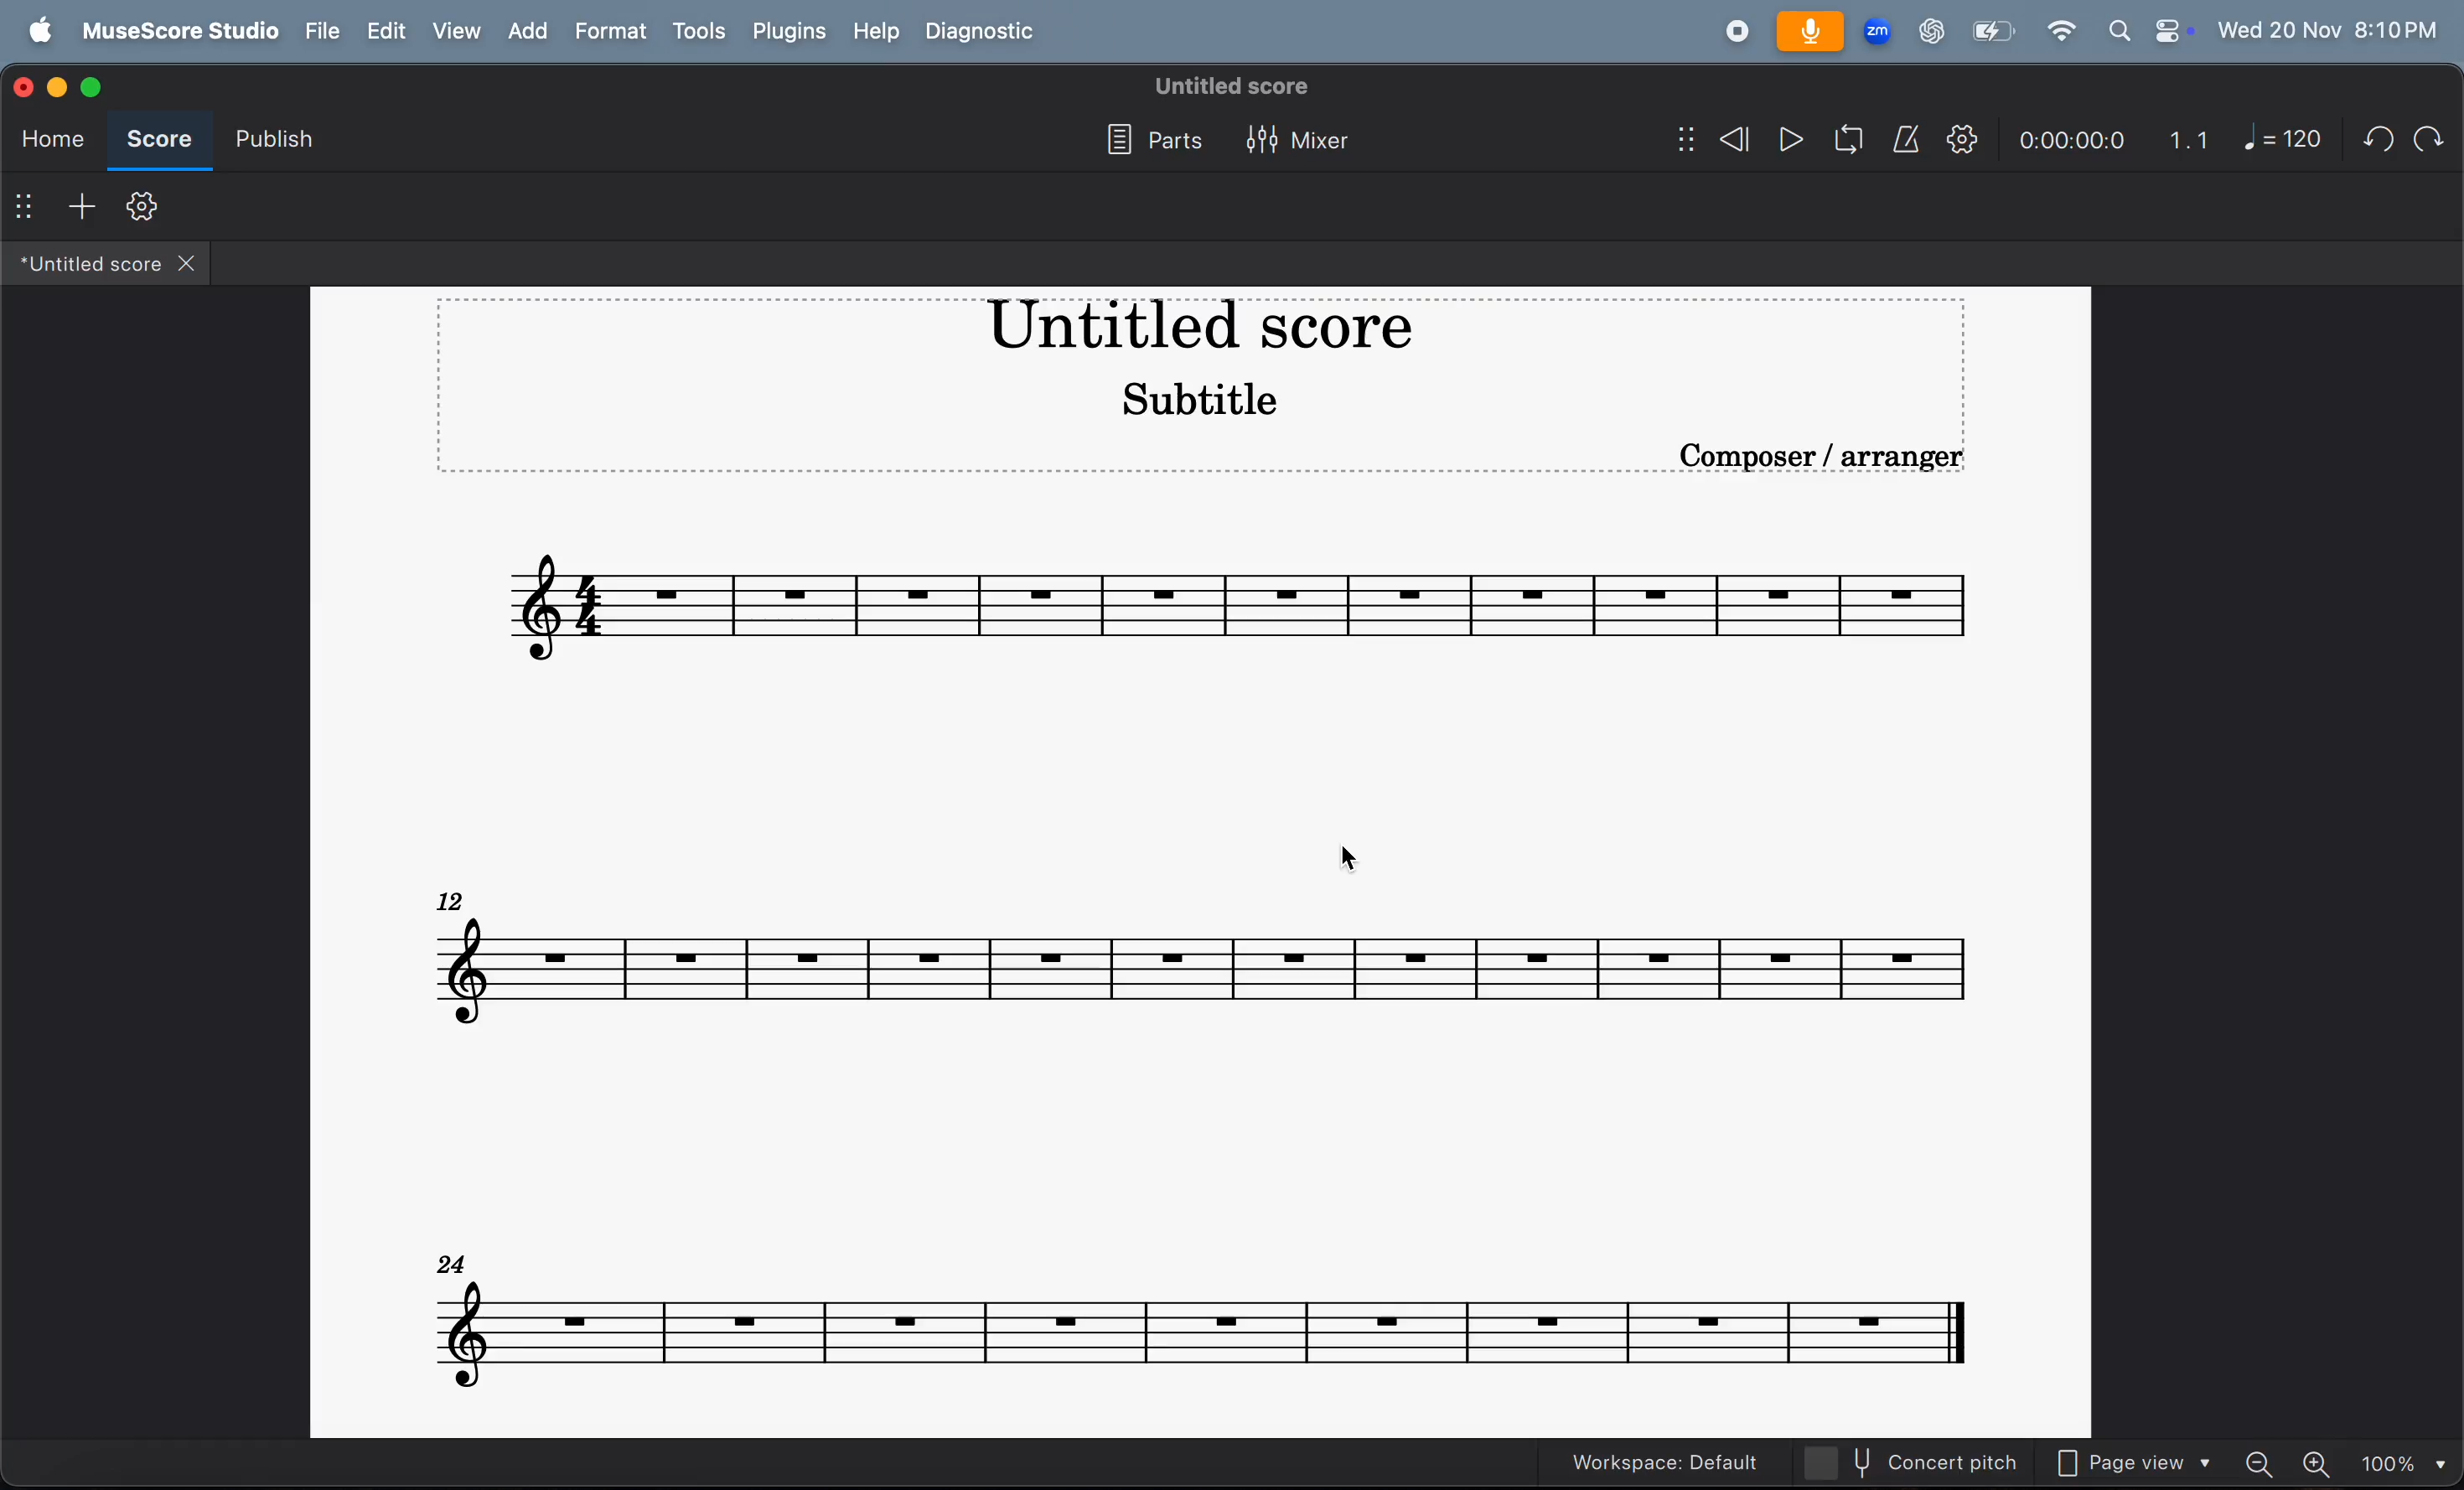 This screenshot has width=2464, height=1490. What do you see at coordinates (2319, 1461) in the screenshot?
I see `zoom in` at bounding box center [2319, 1461].